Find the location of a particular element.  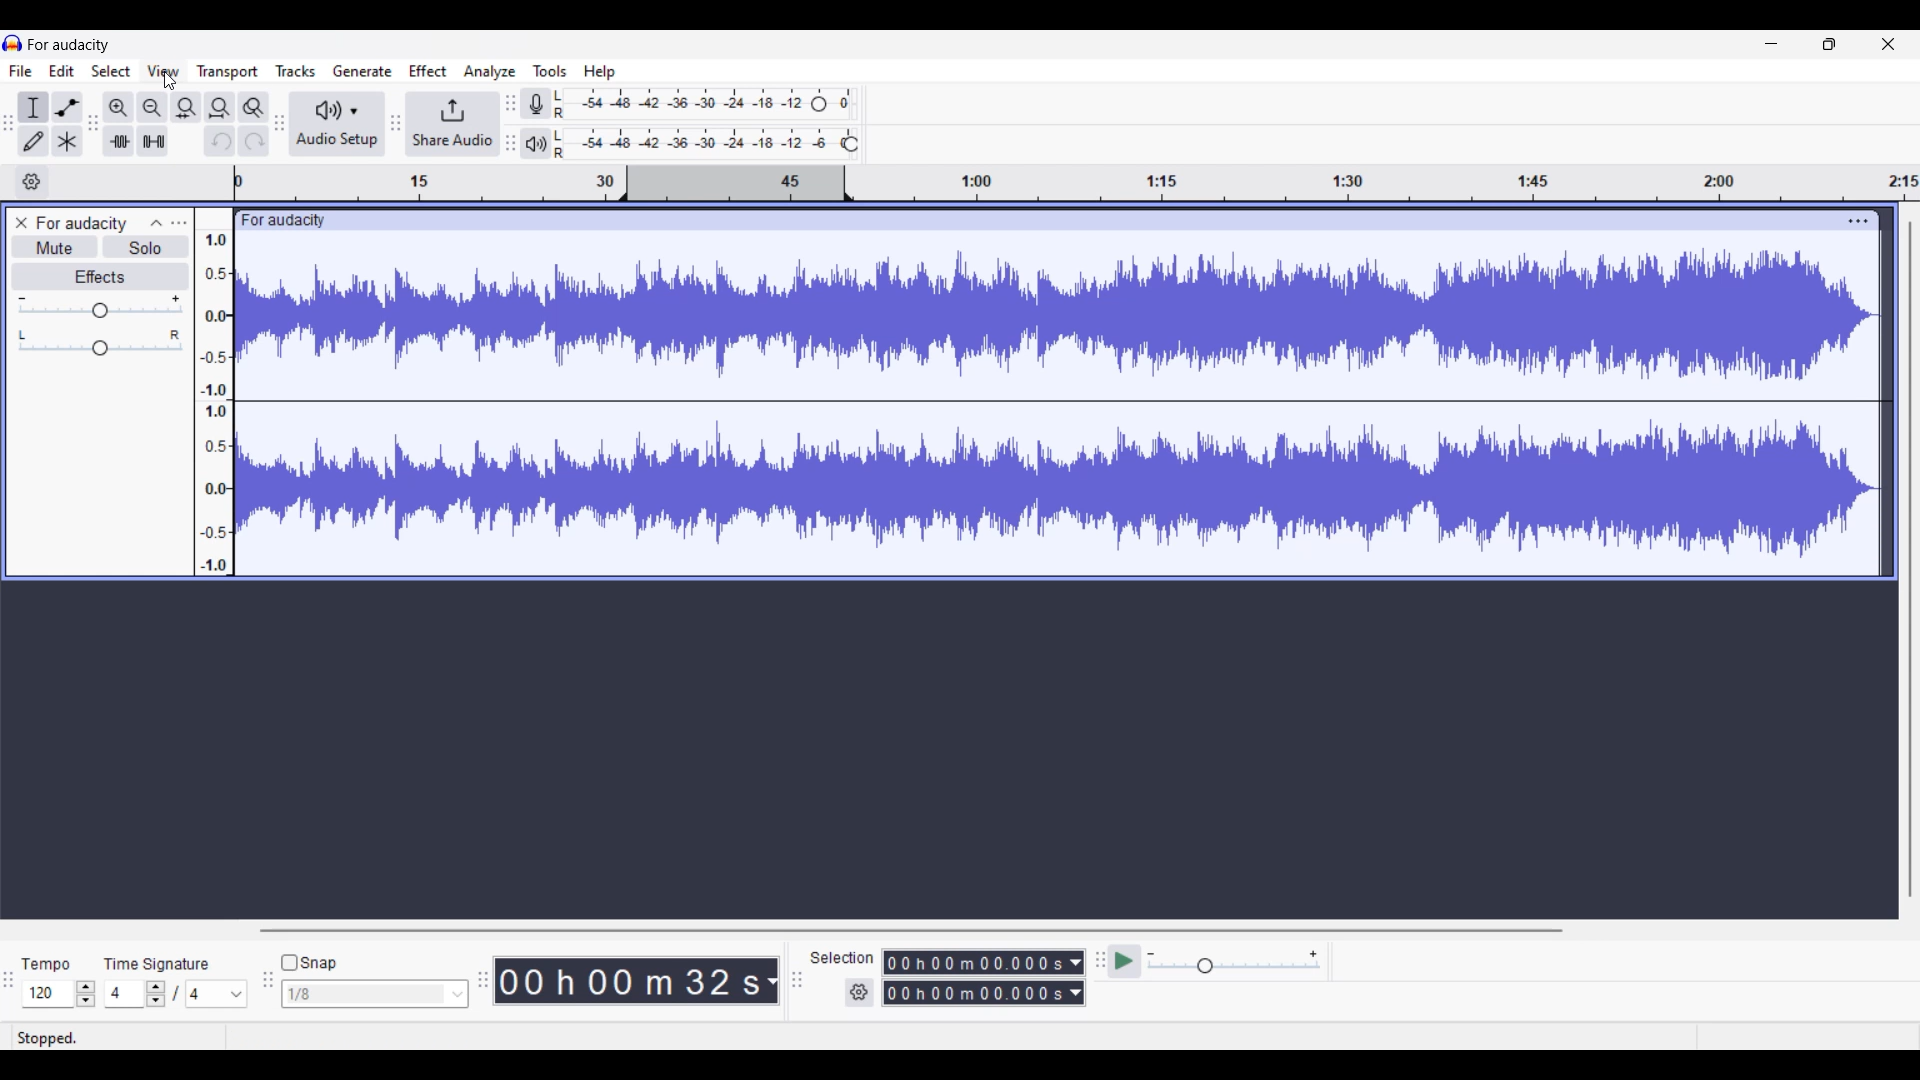

Snap toggle is located at coordinates (309, 962).